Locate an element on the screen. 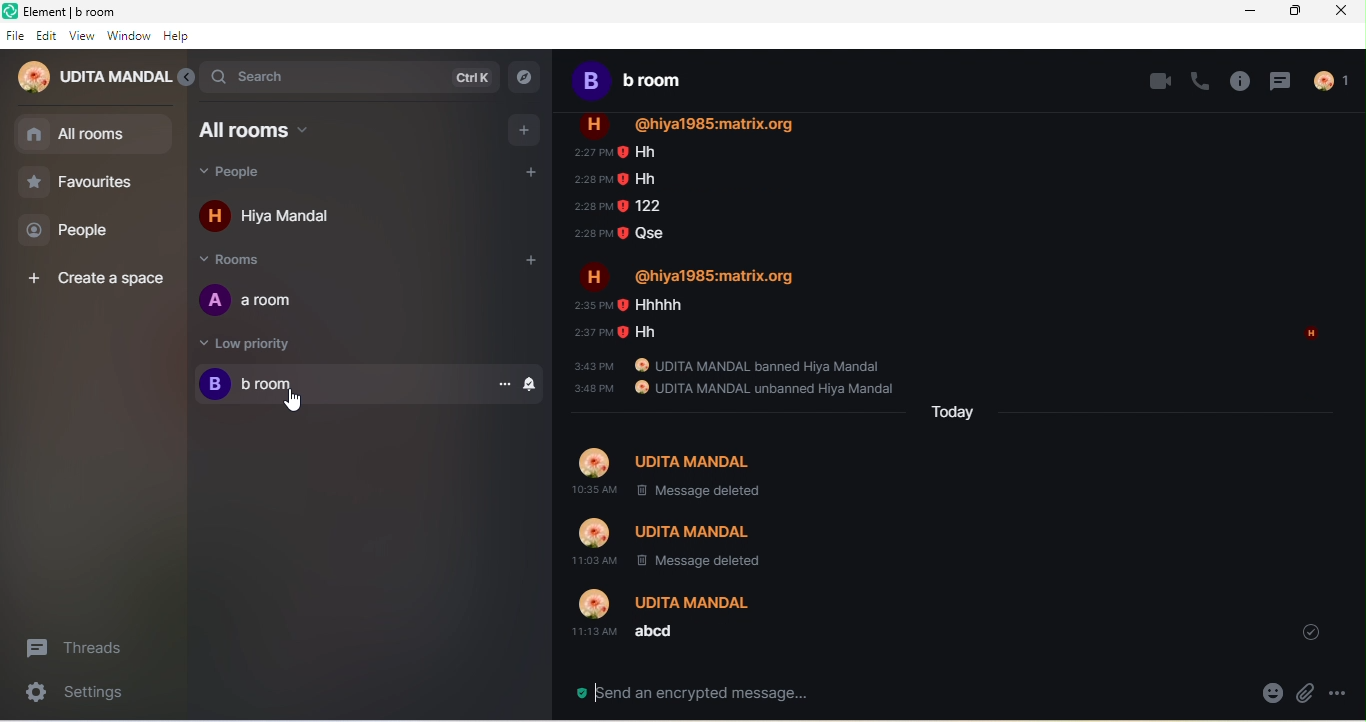 Image resolution: width=1366 pixels, height=722 pixels. close is located at coordinates (1345, 13).